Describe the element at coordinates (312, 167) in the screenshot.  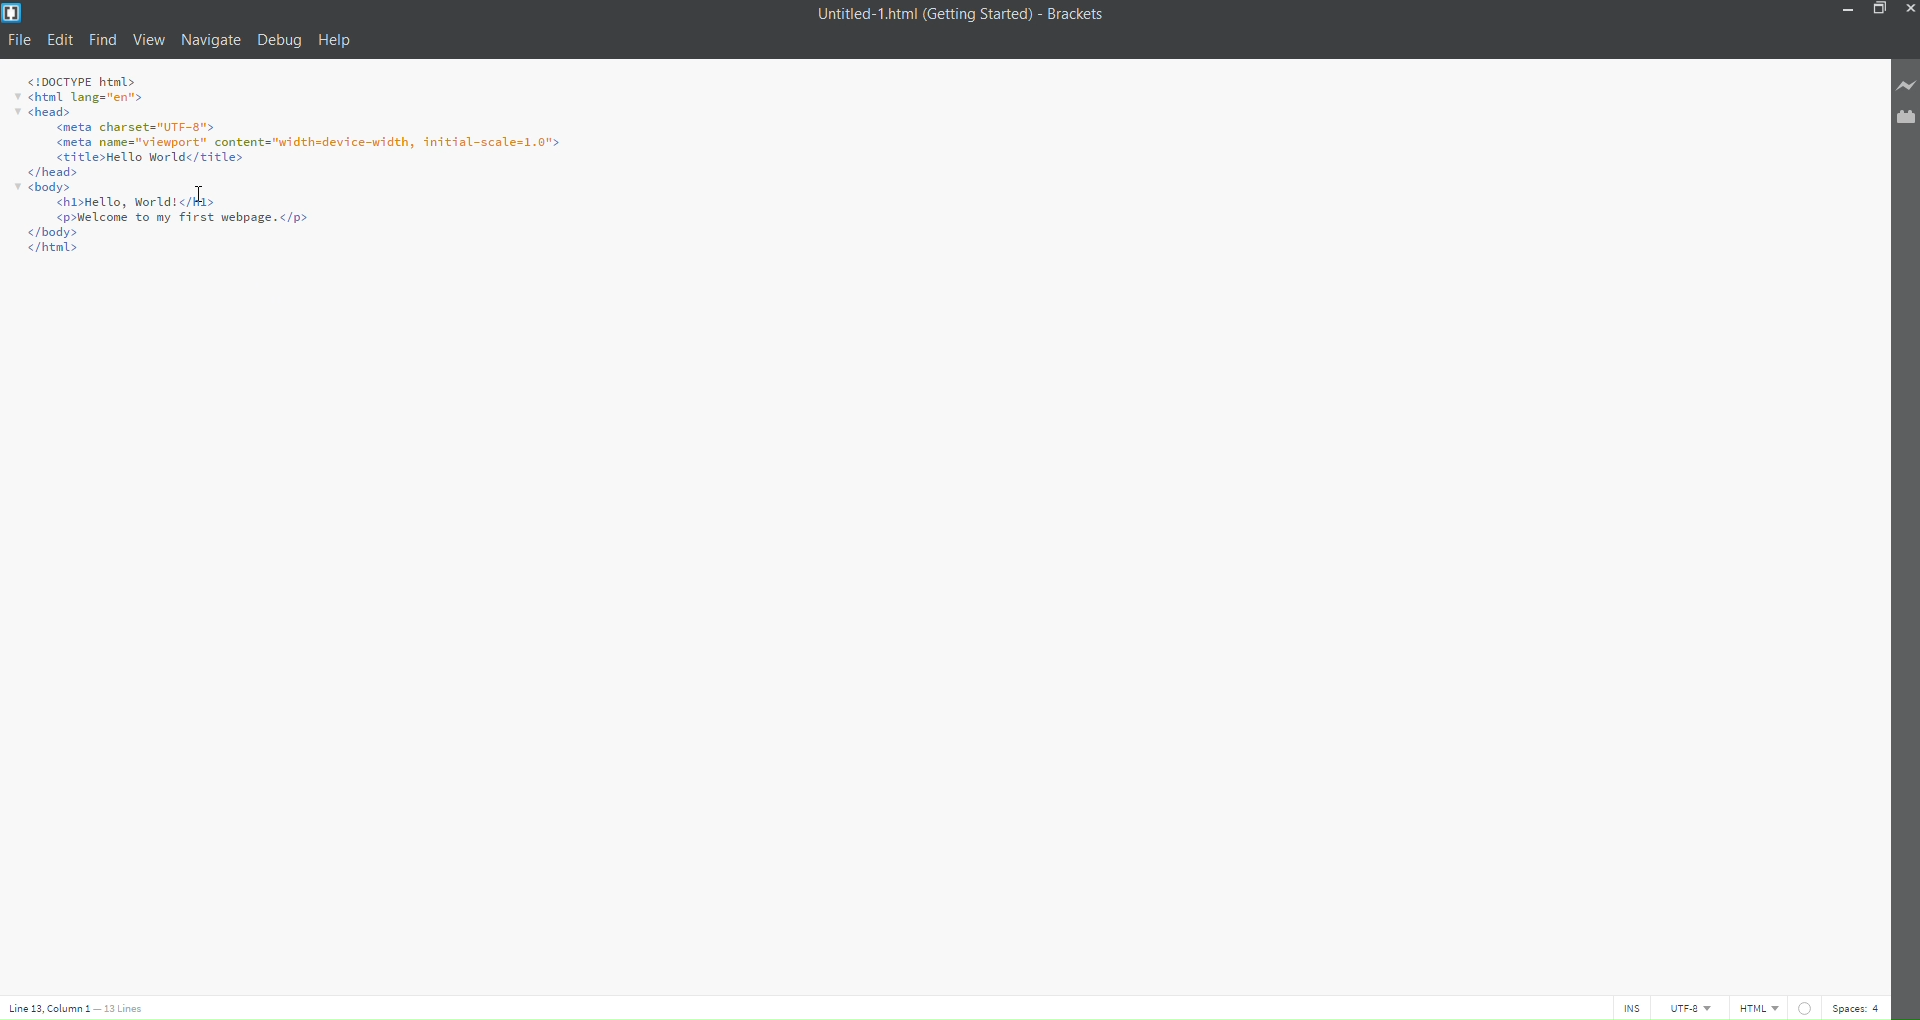
I see `code` at that location.